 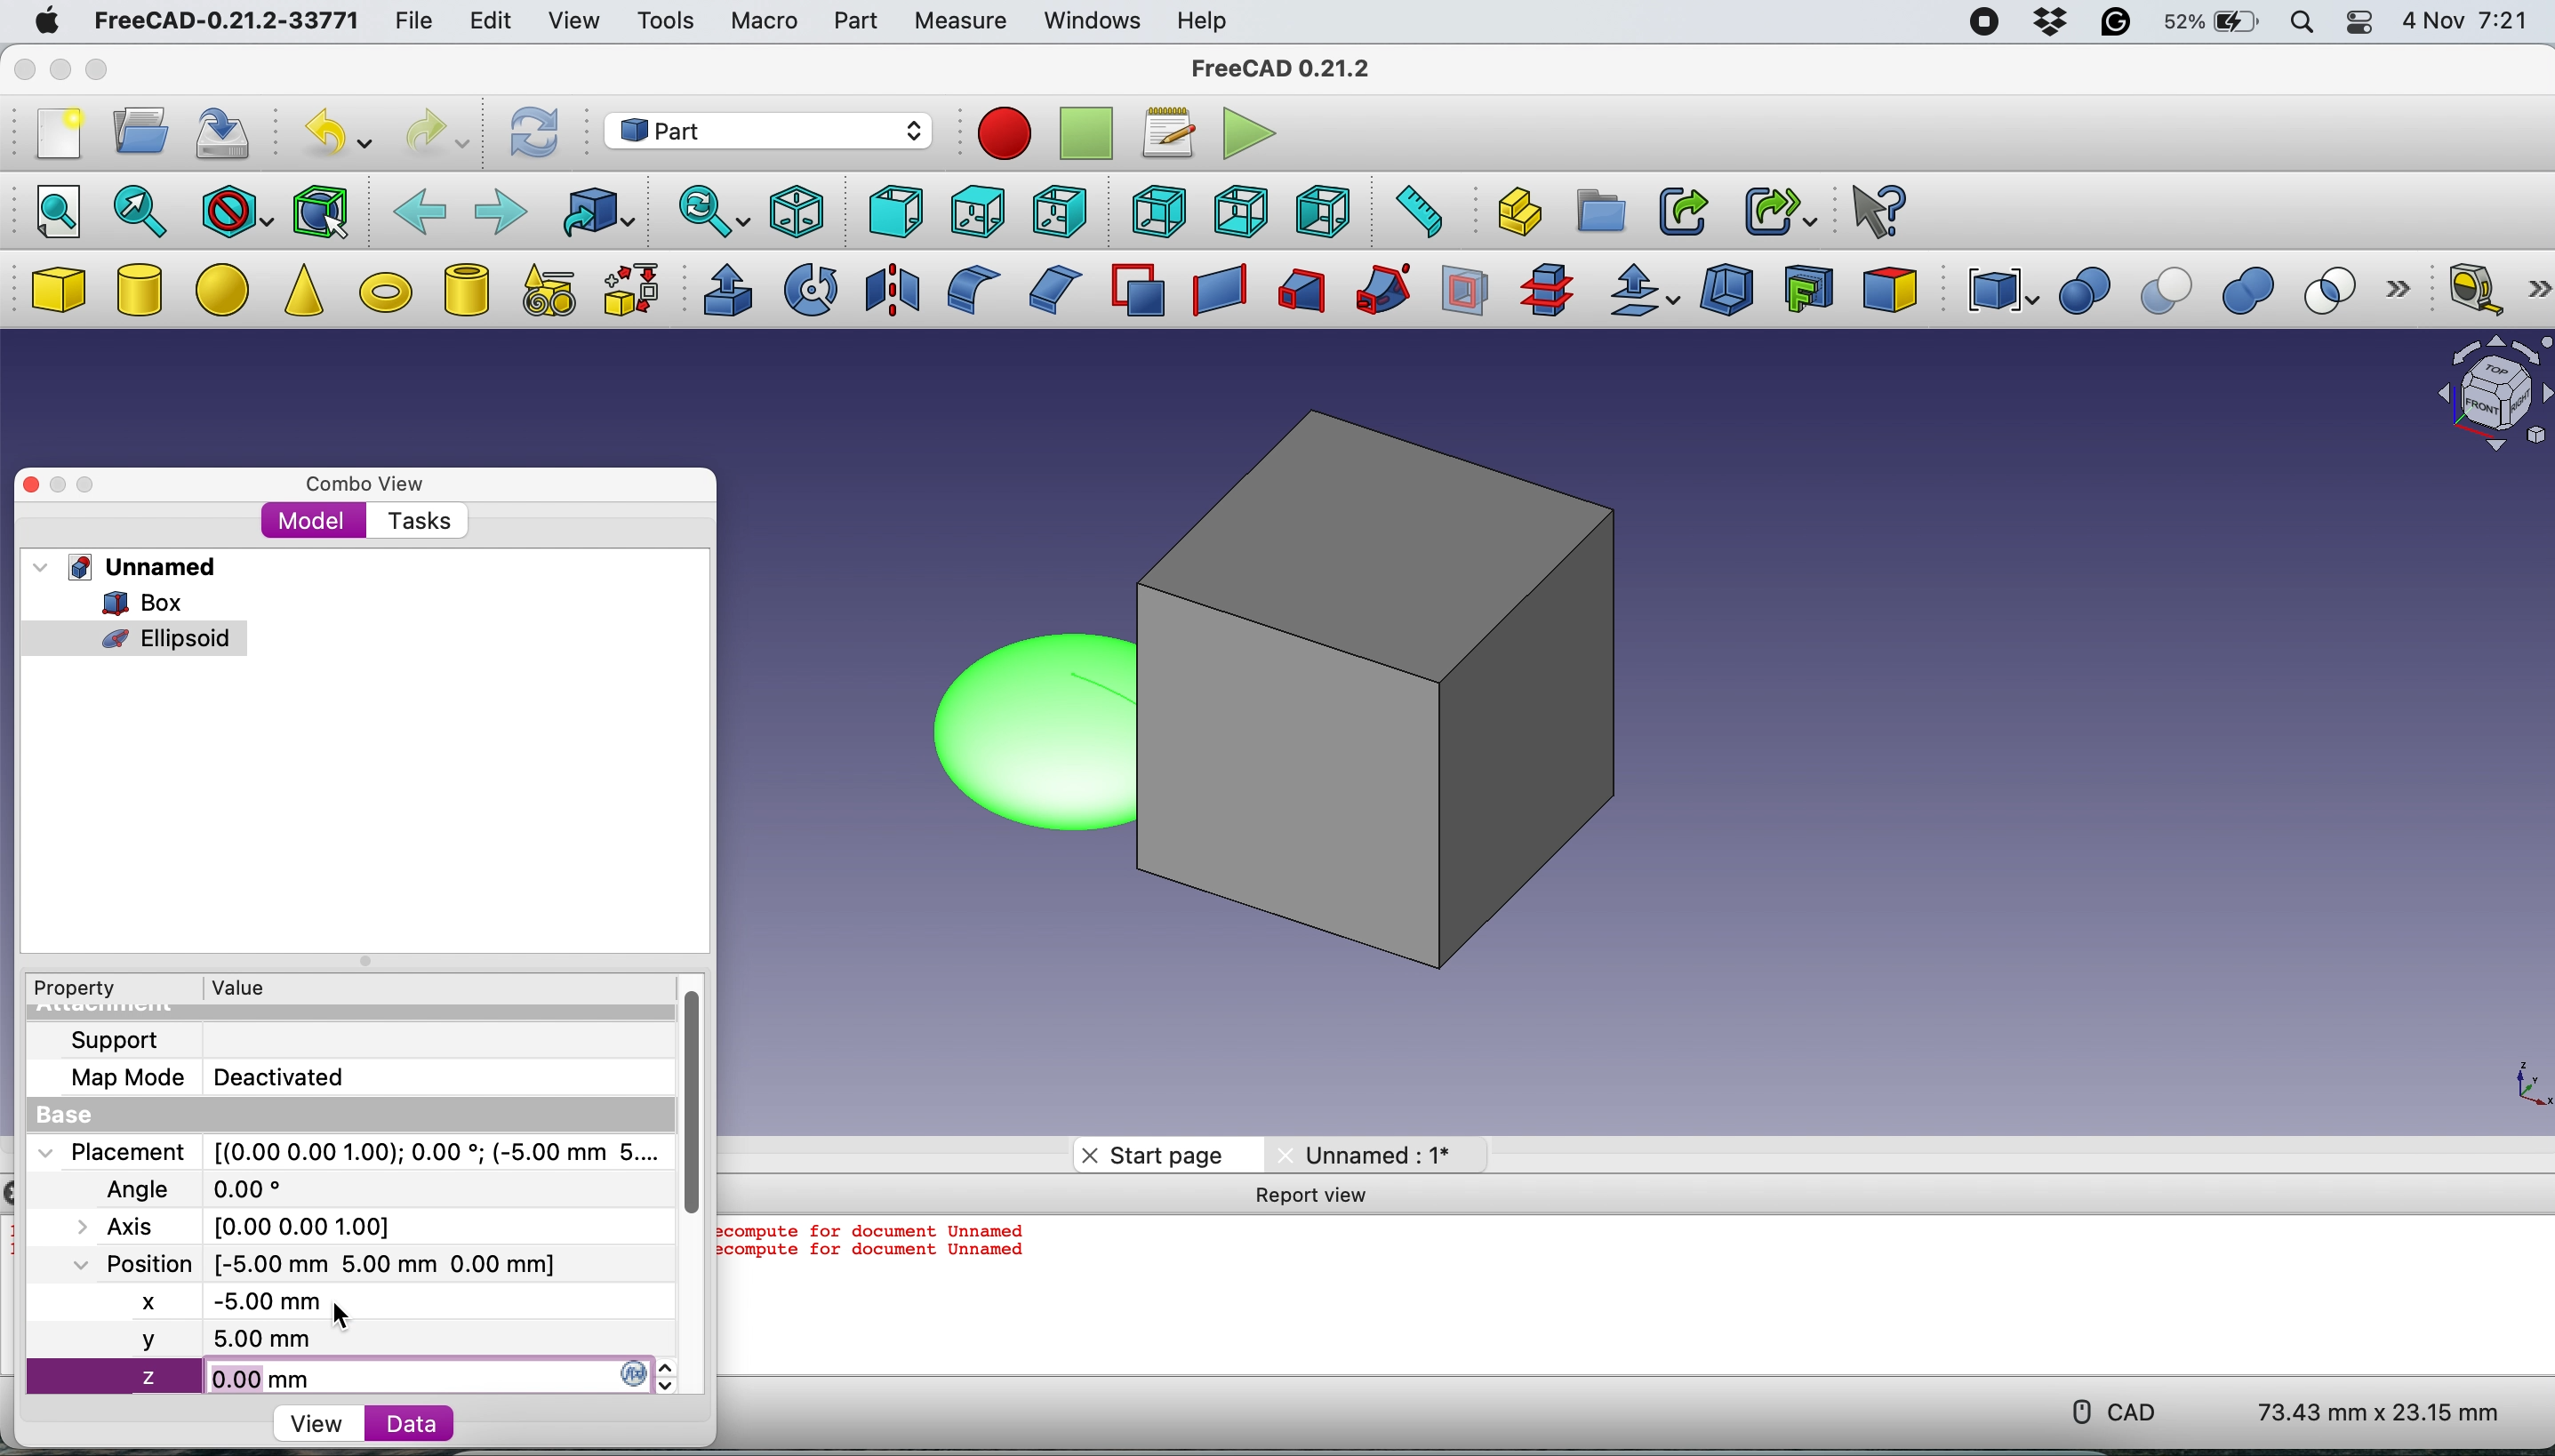 What do you see at coordinates (61, 485) in the screenshot?
I see `minimise` at bounding box center [61, 485].